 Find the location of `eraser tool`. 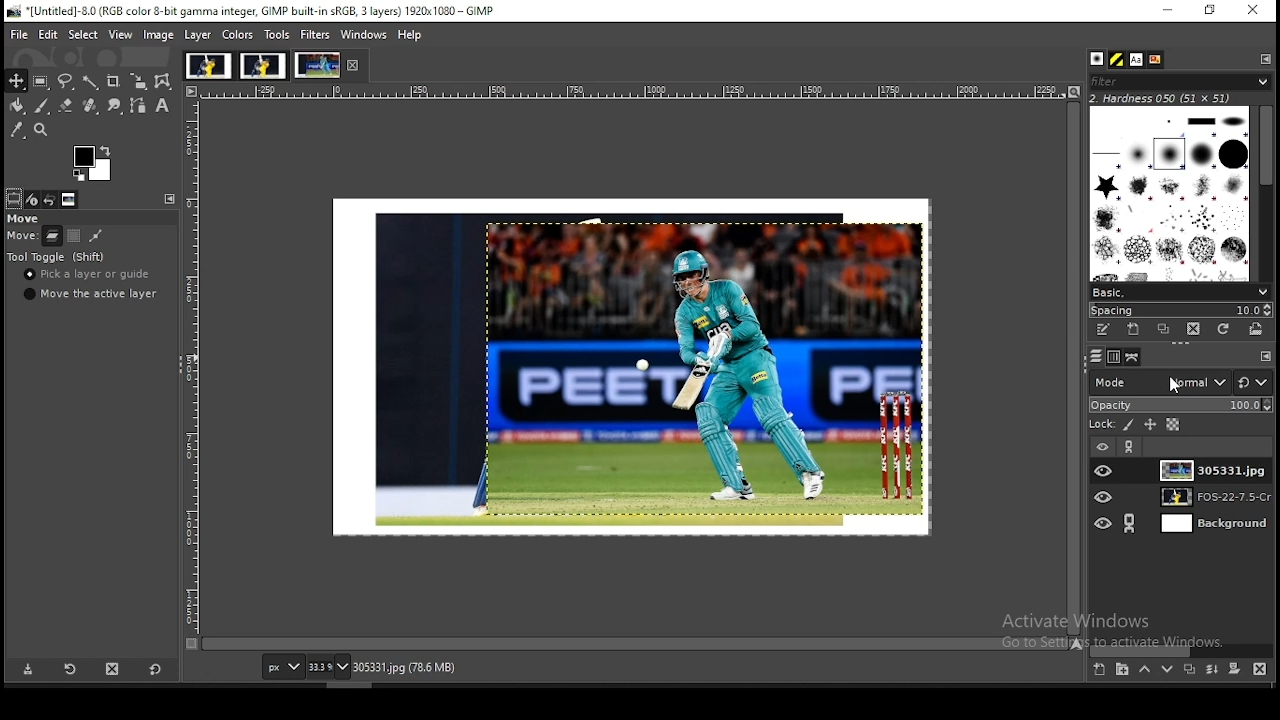

eraser tool is located at coordinates (66, 104).